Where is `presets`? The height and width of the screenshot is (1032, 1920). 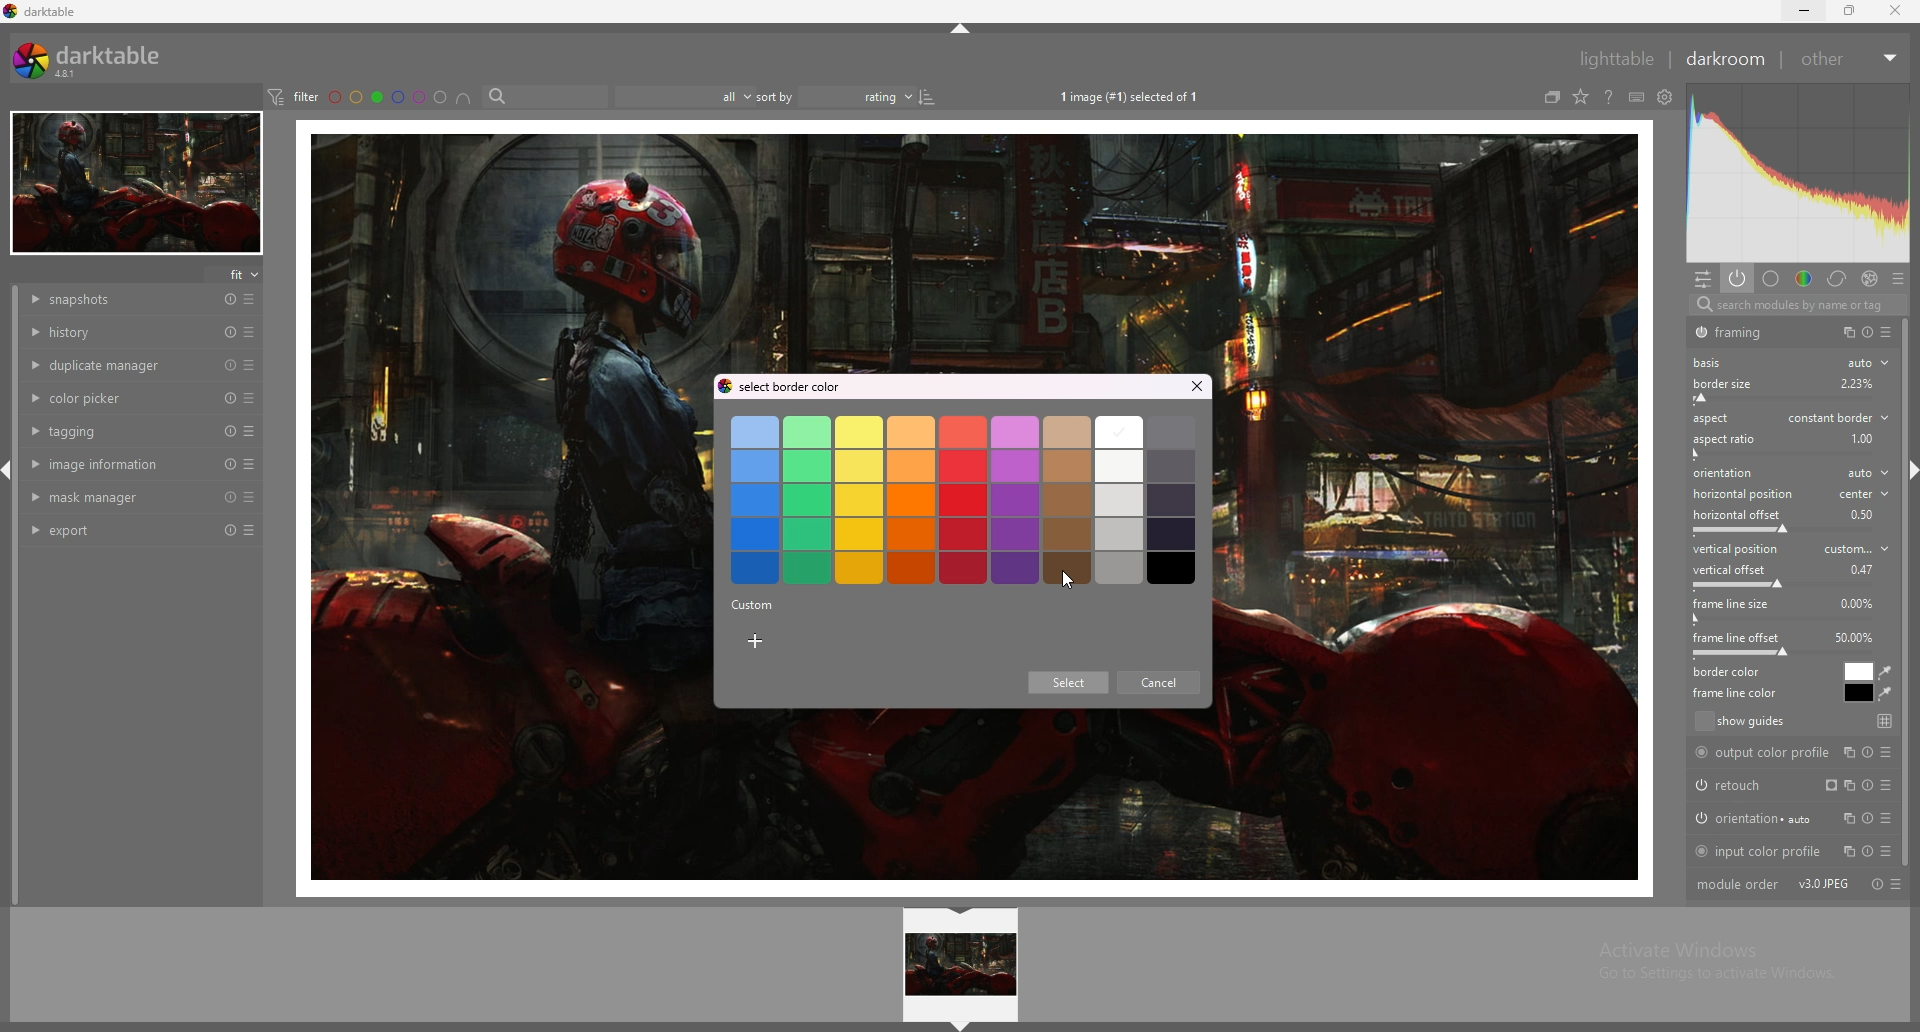
presets is located at coordinates (250, 365).